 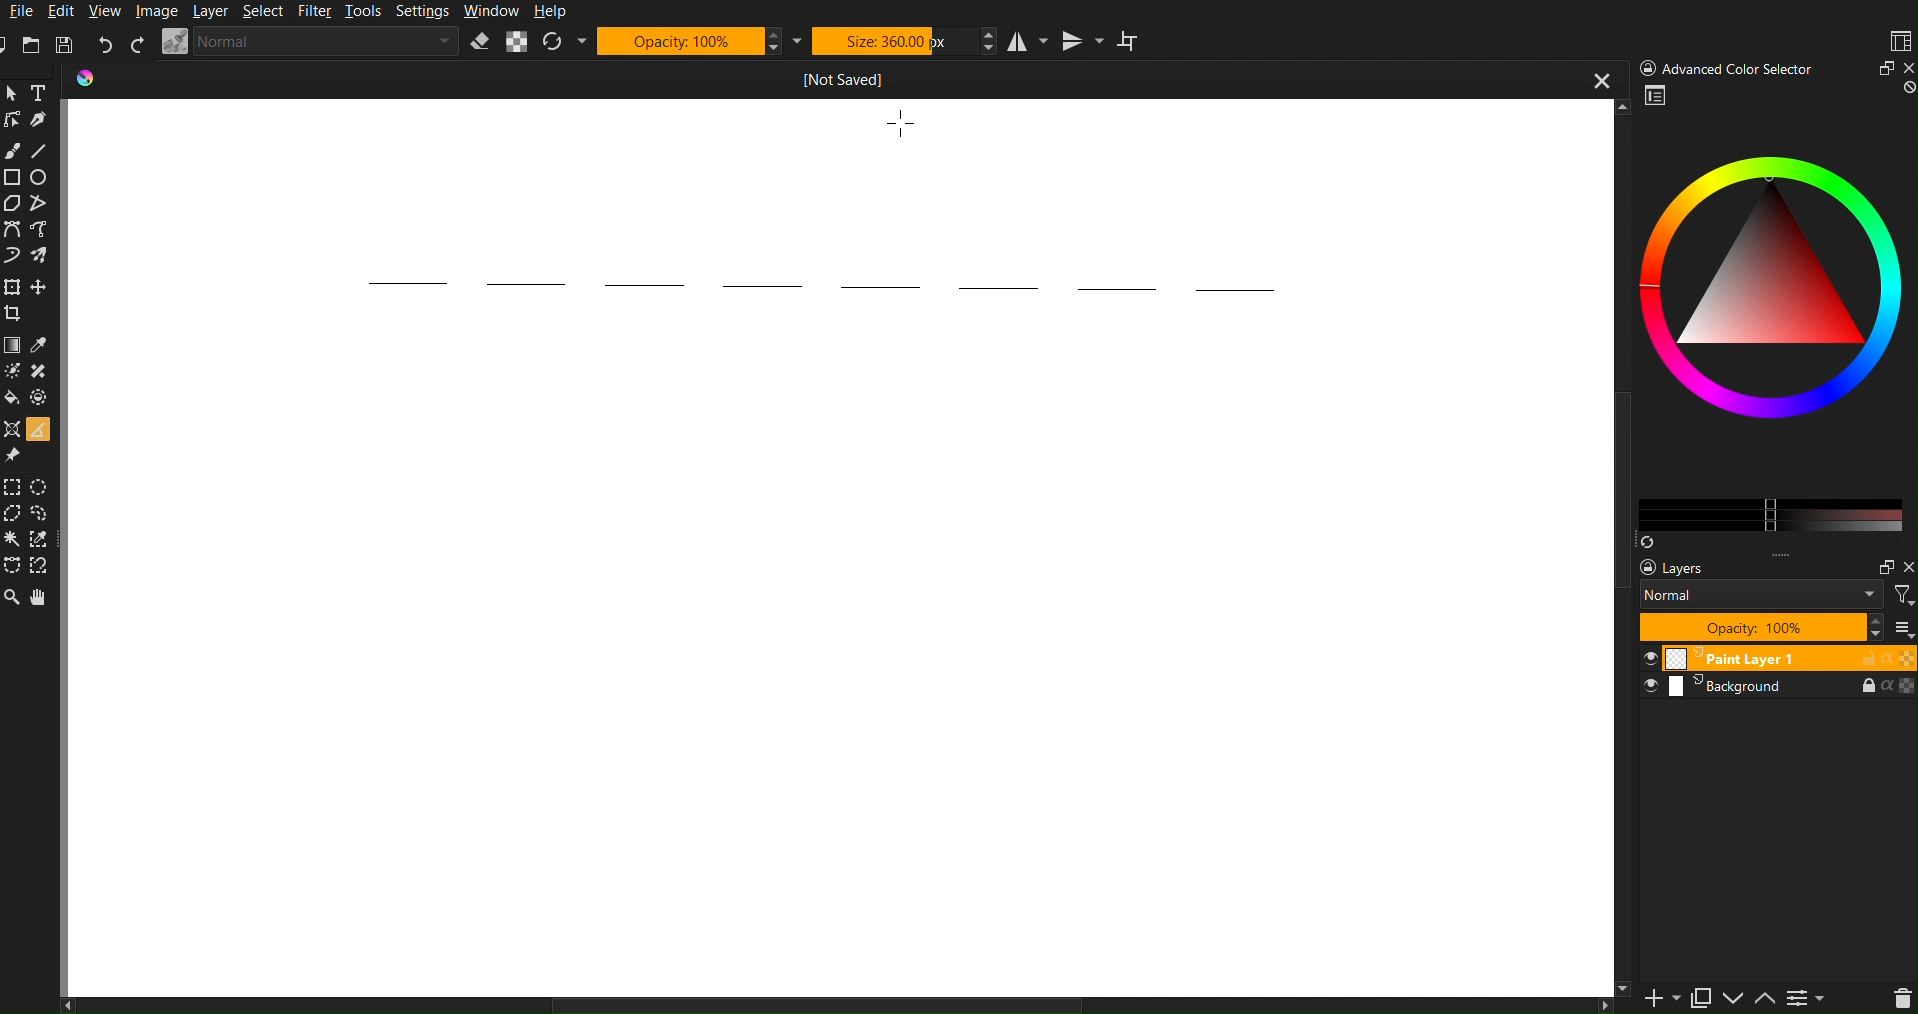 What do you see at coordinates (105, 44) in the screenshot?
I see `Undo` at bounding box center [105, 44].